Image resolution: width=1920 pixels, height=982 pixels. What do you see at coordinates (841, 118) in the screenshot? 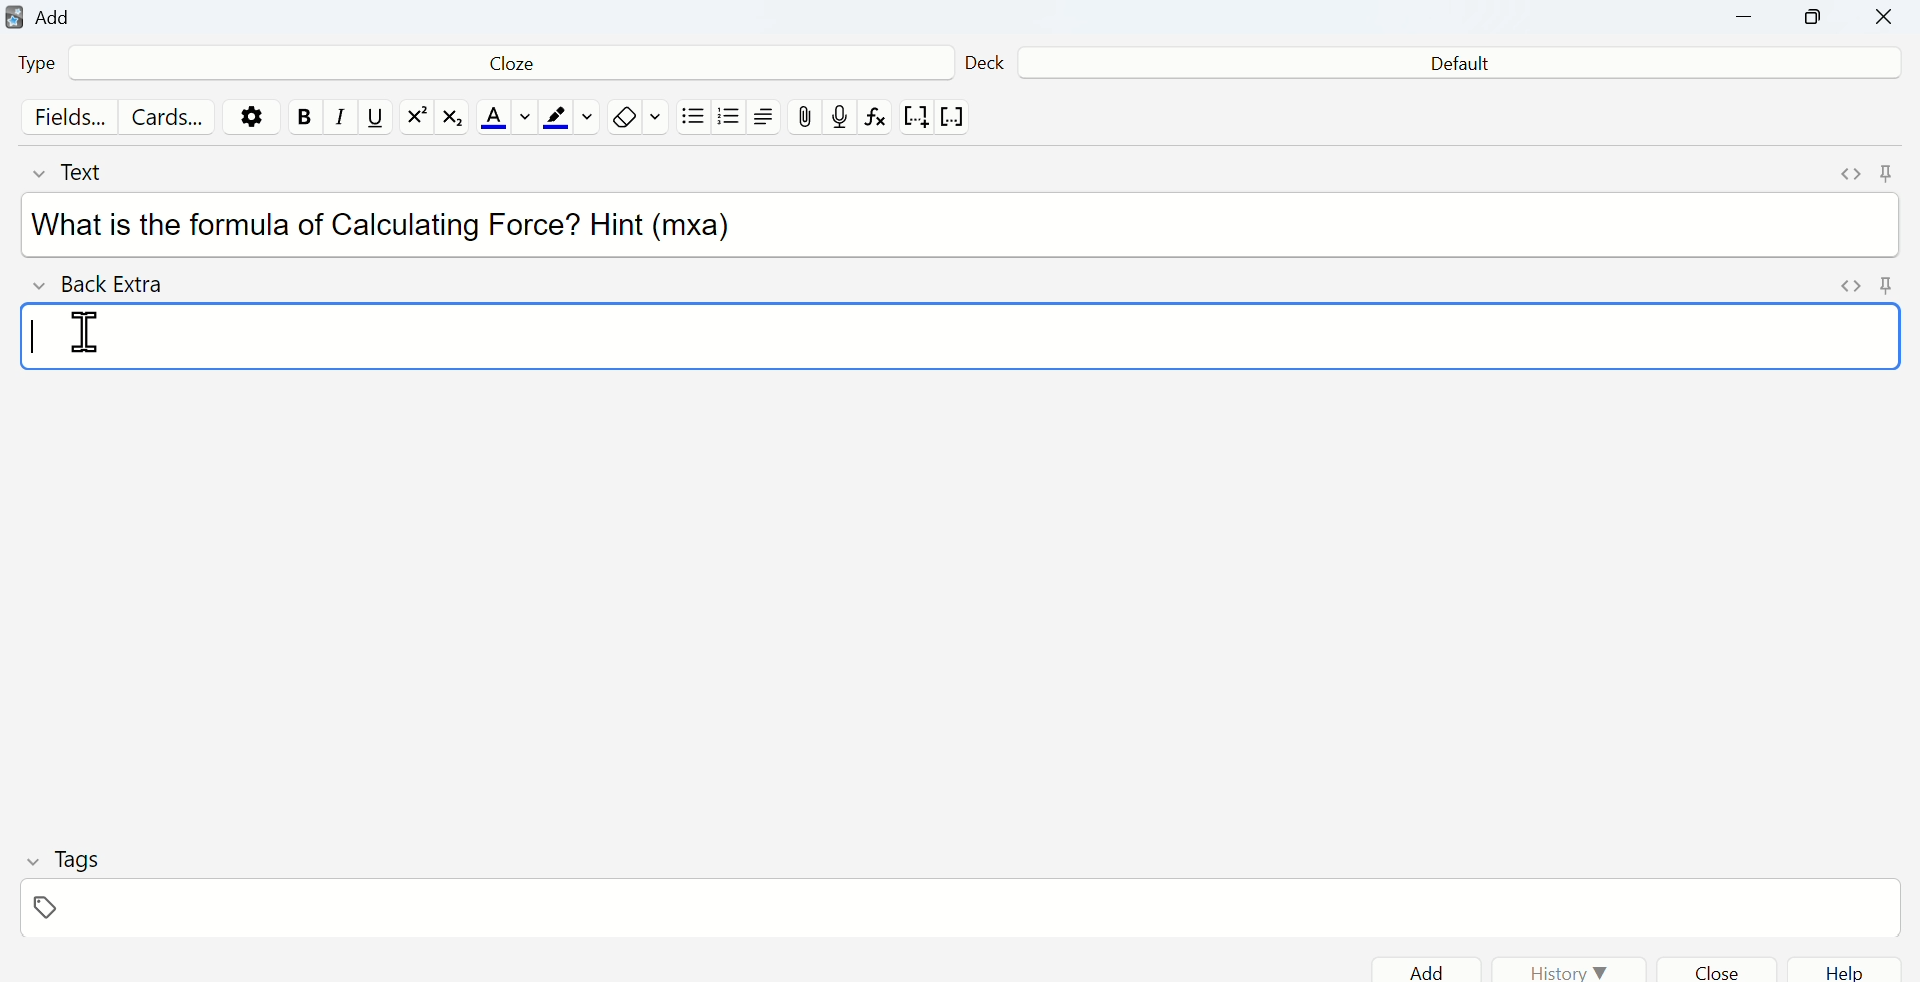
I see `record` at bounding box center [841, 118].